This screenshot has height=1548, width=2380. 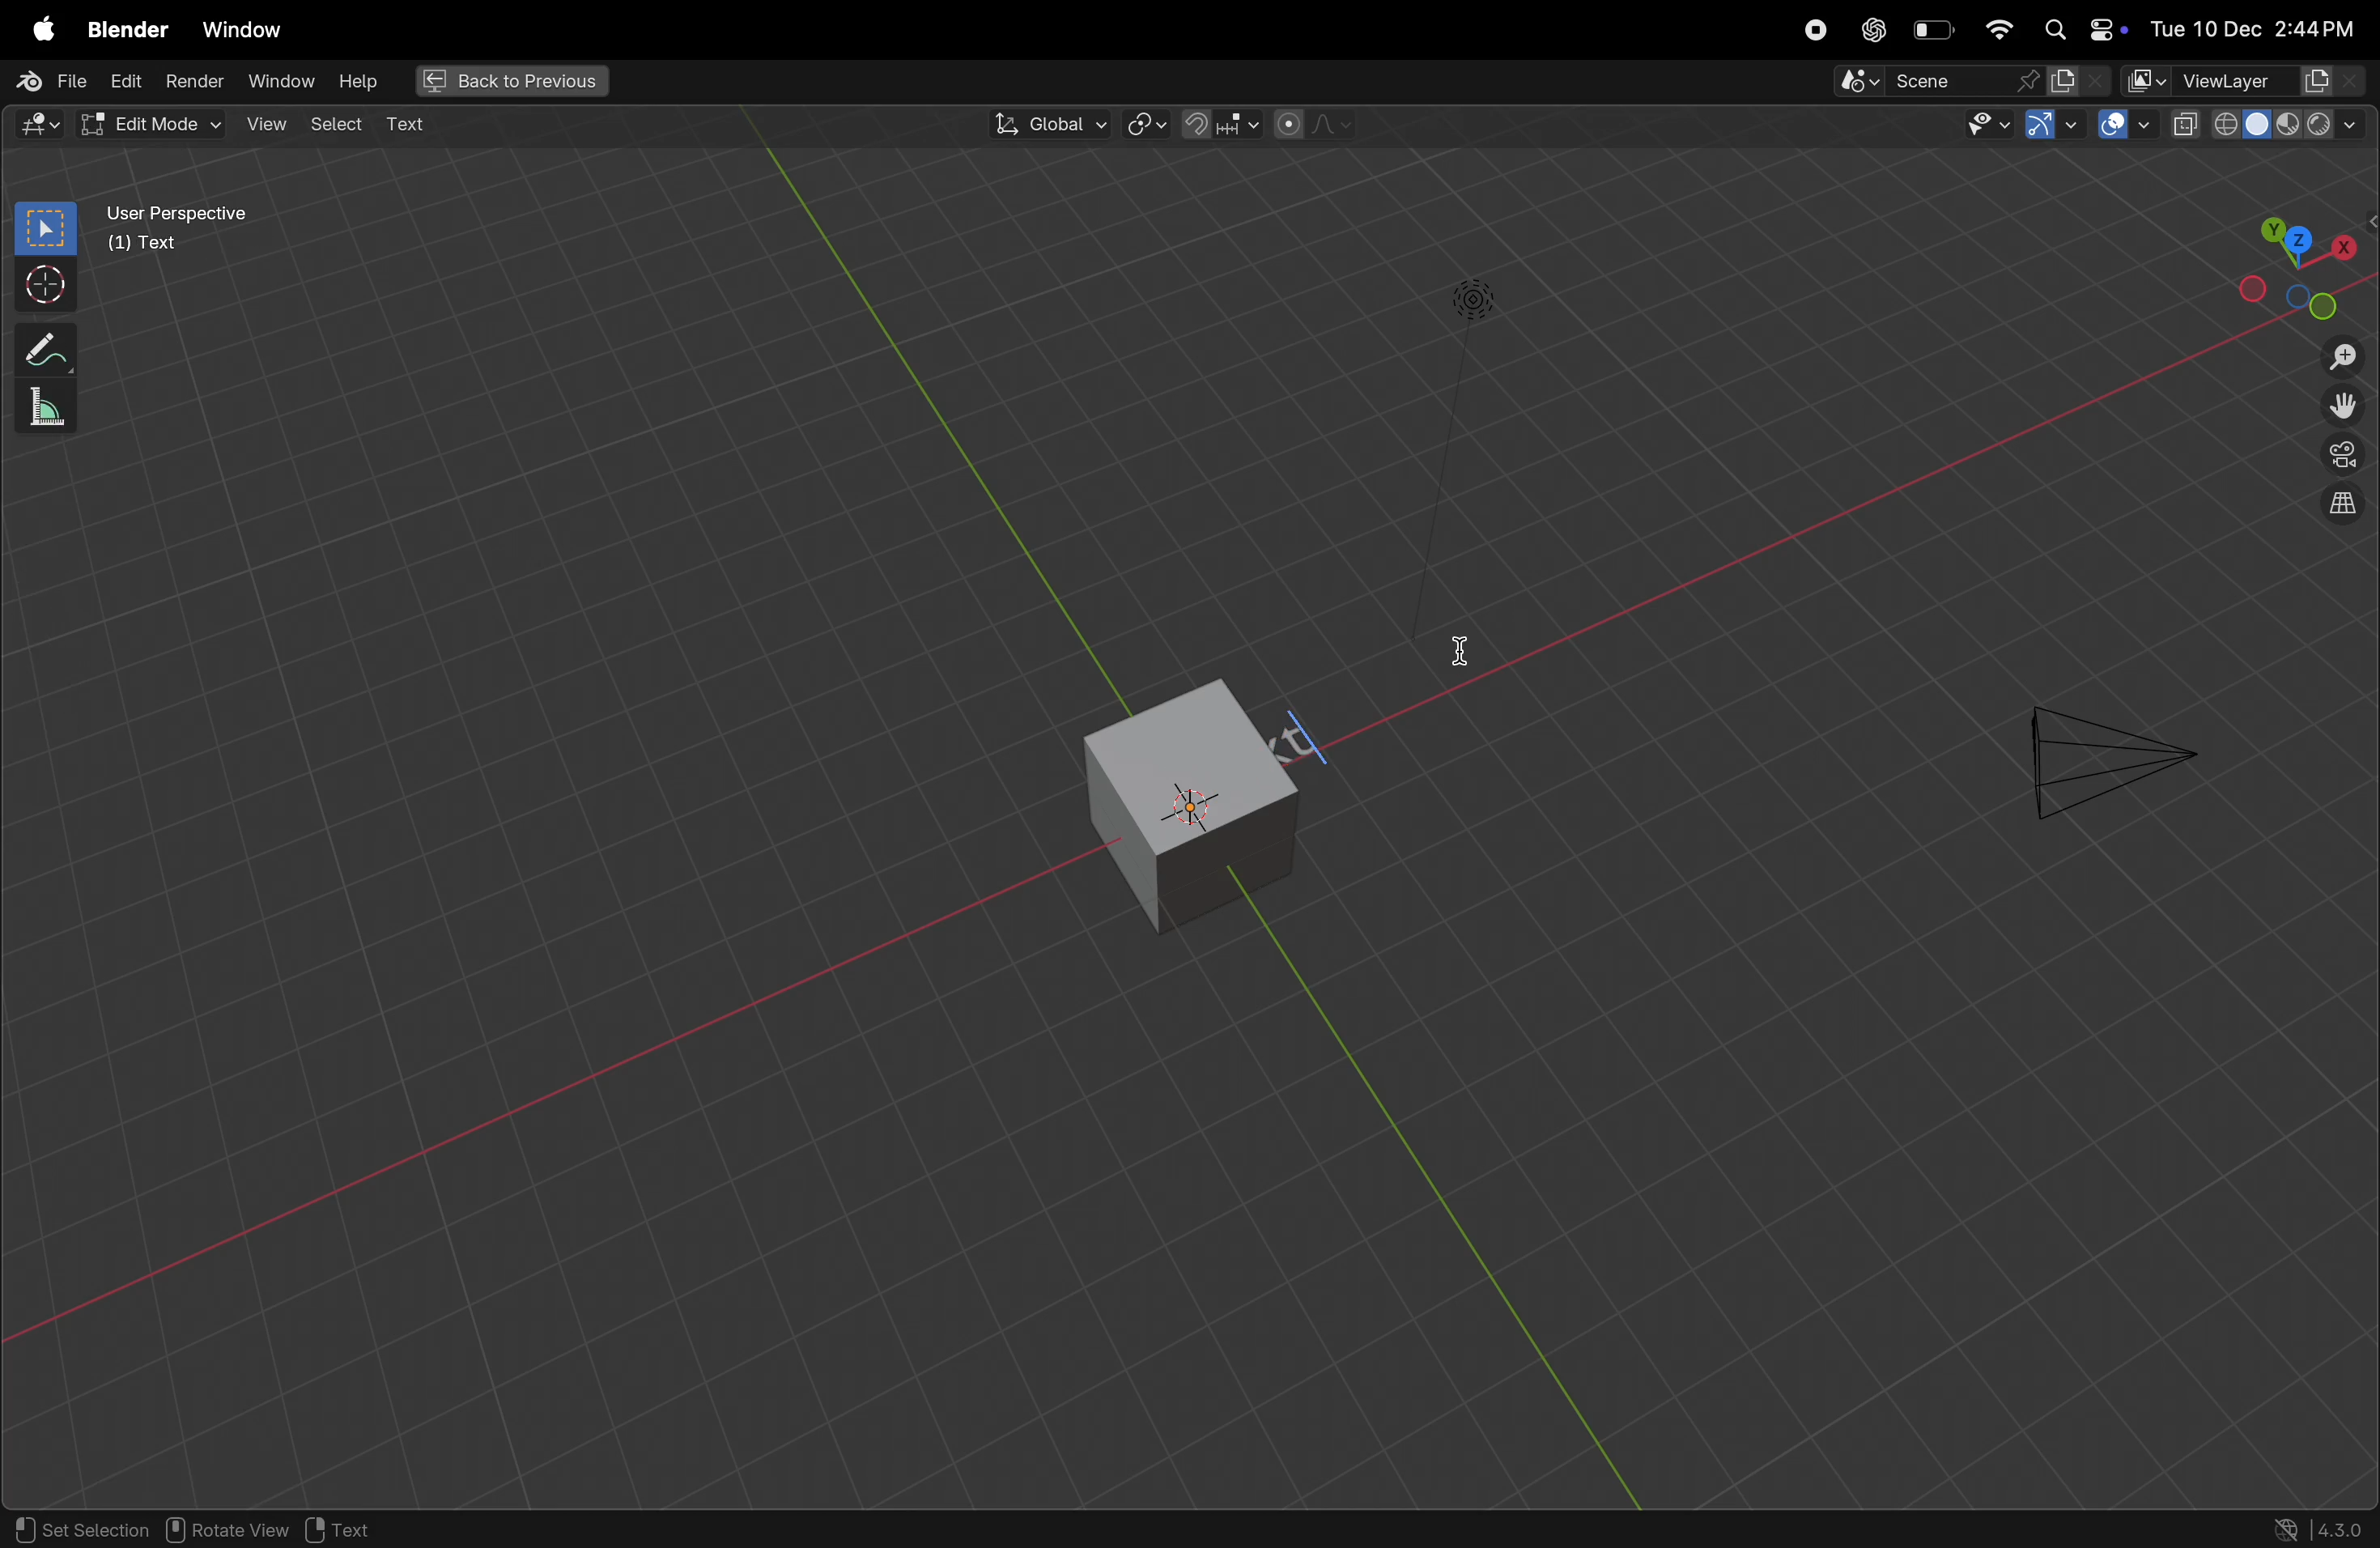 I want to click on dateand time, so click(x=2257, y=27).